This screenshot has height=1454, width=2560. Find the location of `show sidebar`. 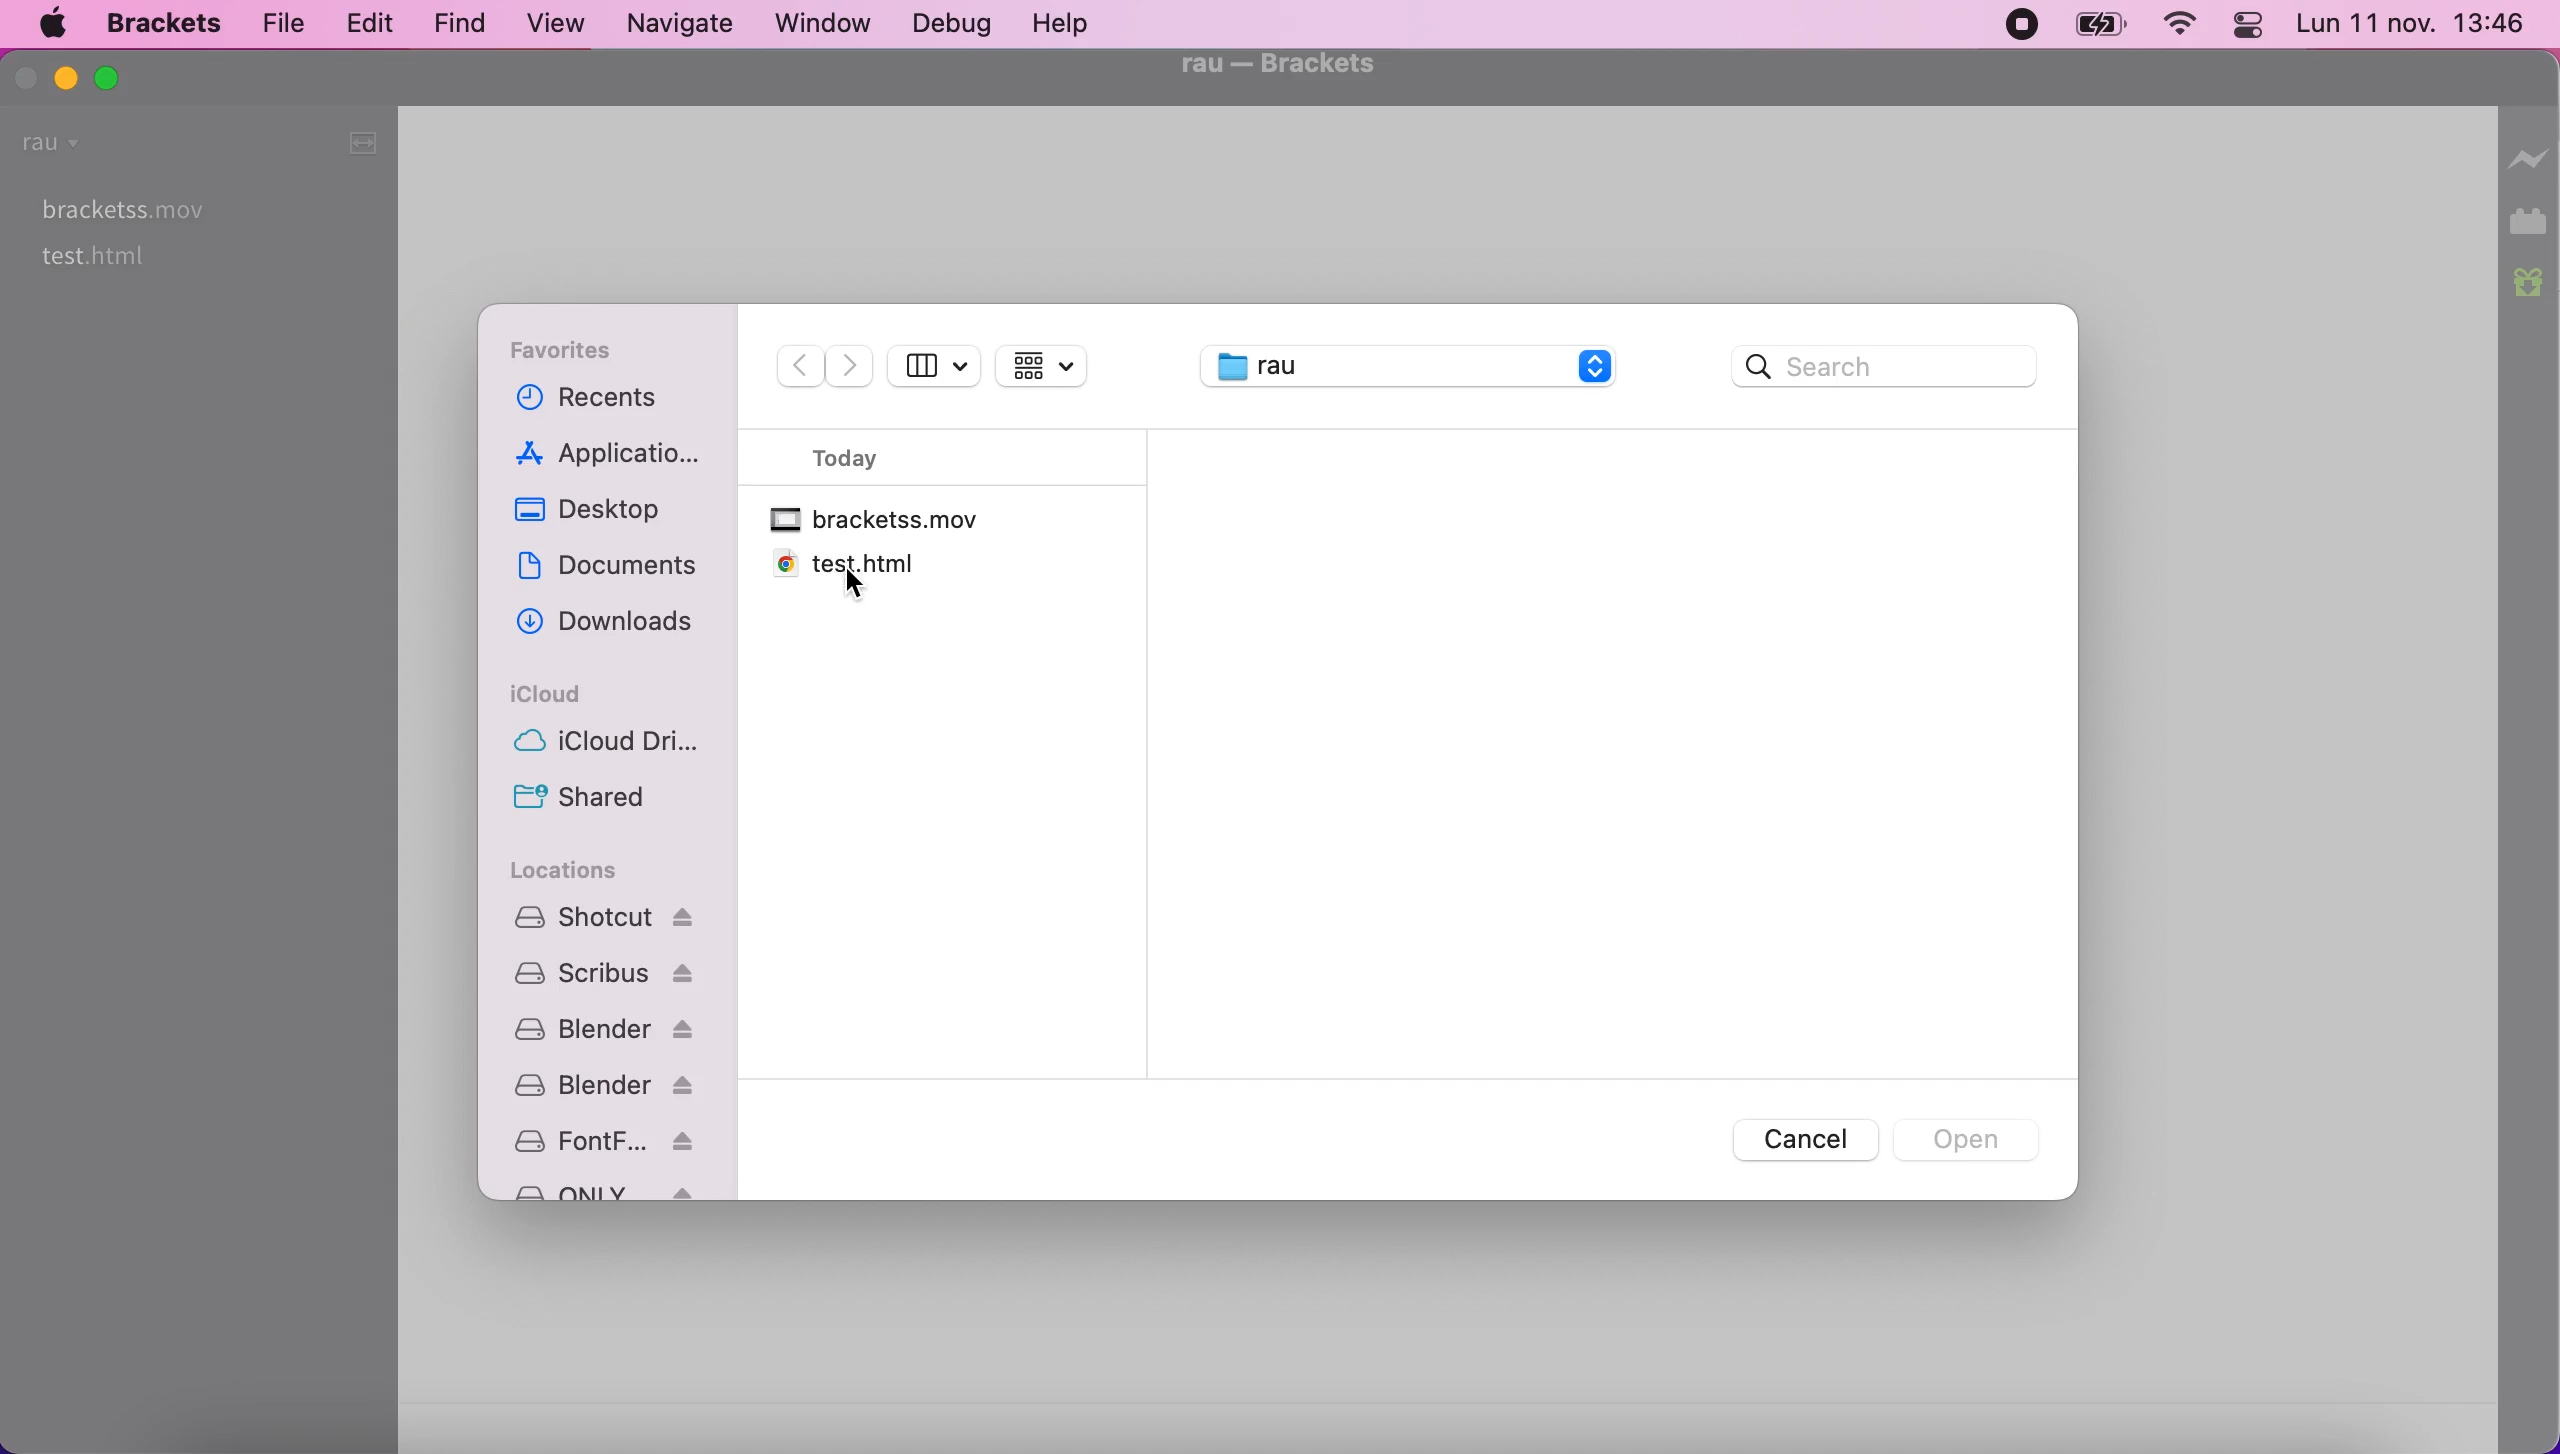

show sidebar is located at coordinates (934, 368).